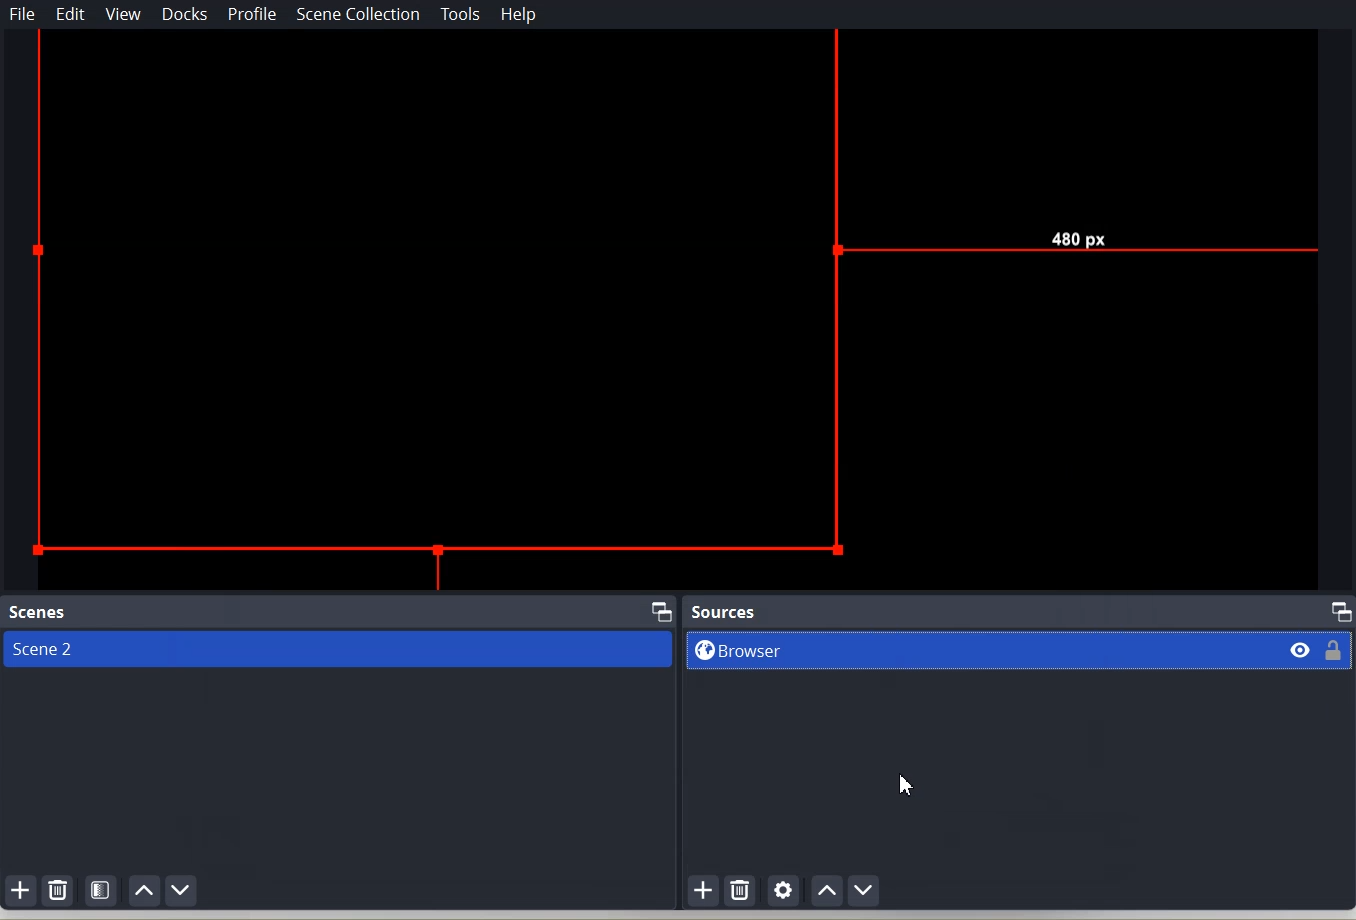 The image size is (1356, 920). Describe the element at coordinates (704, 891) in the screenshot. I see `Add source` at that location.